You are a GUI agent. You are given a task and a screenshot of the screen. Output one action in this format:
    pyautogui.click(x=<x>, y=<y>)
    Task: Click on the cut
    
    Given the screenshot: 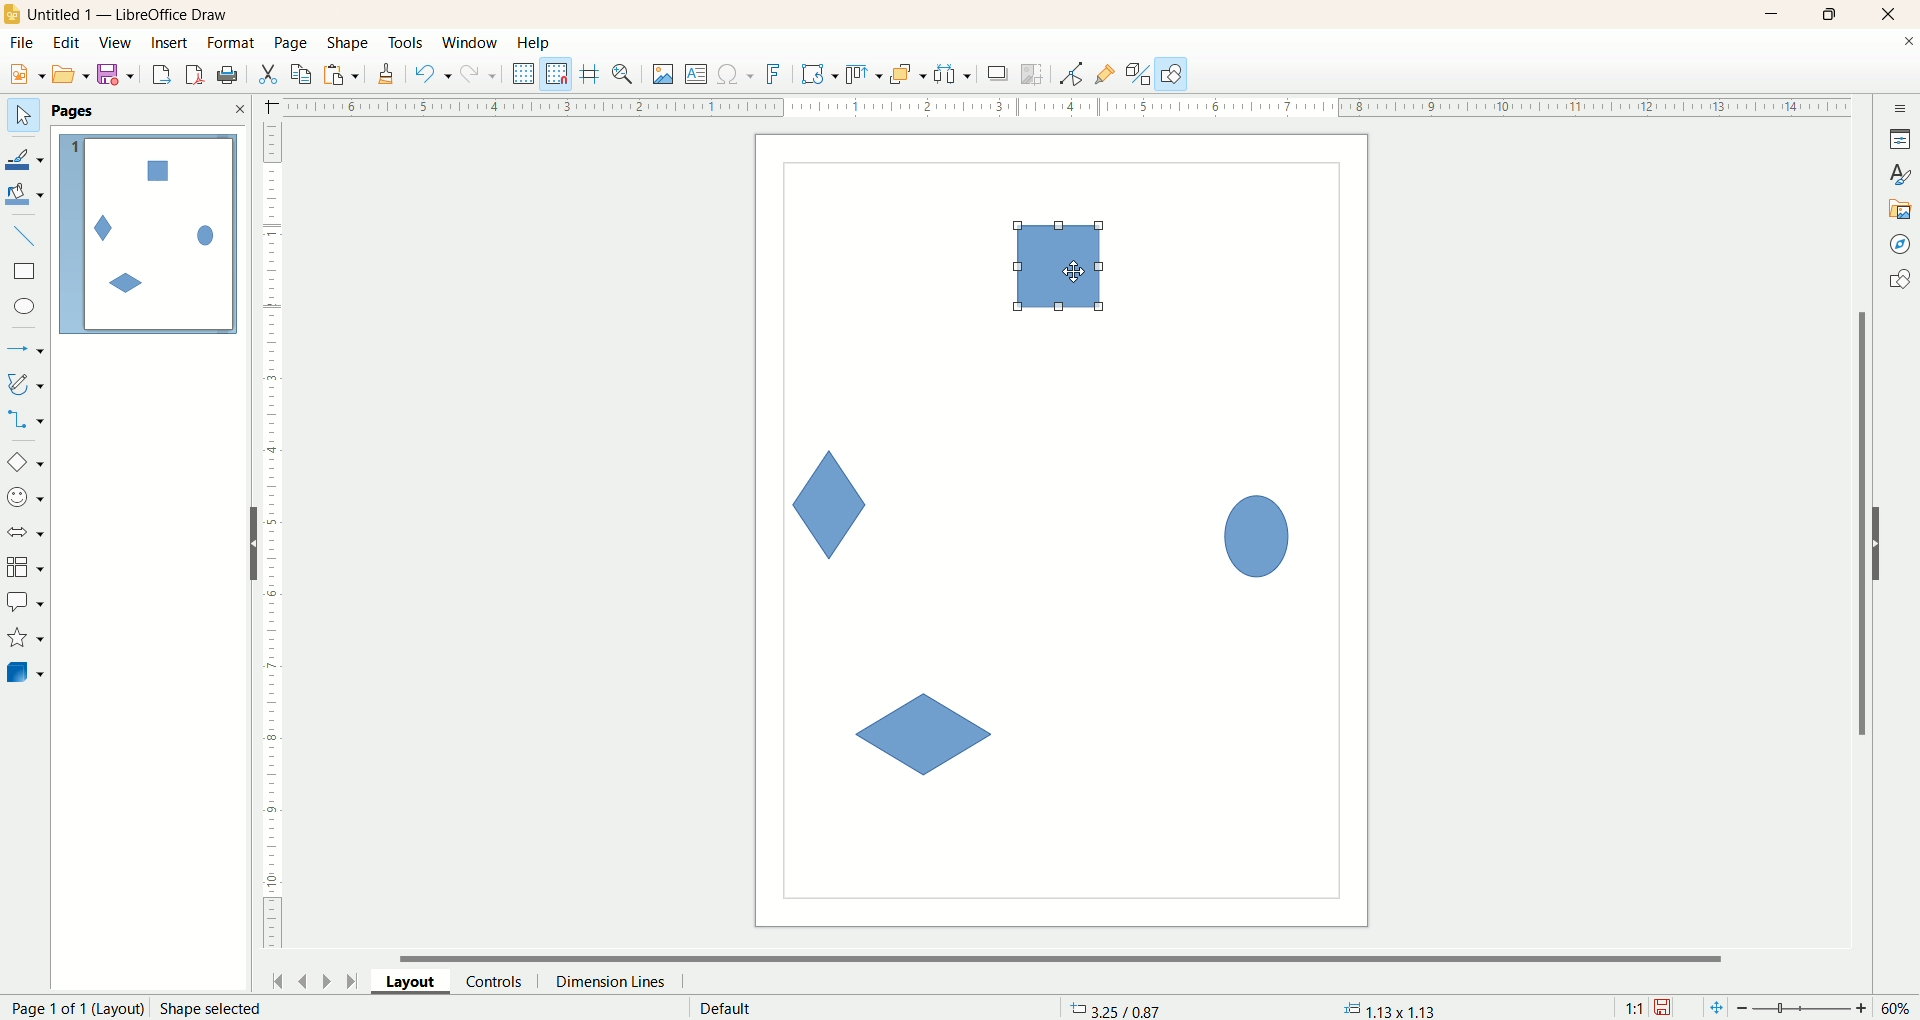 What is the action you would take?
    pyautogui.click(x=267, y=74)
    